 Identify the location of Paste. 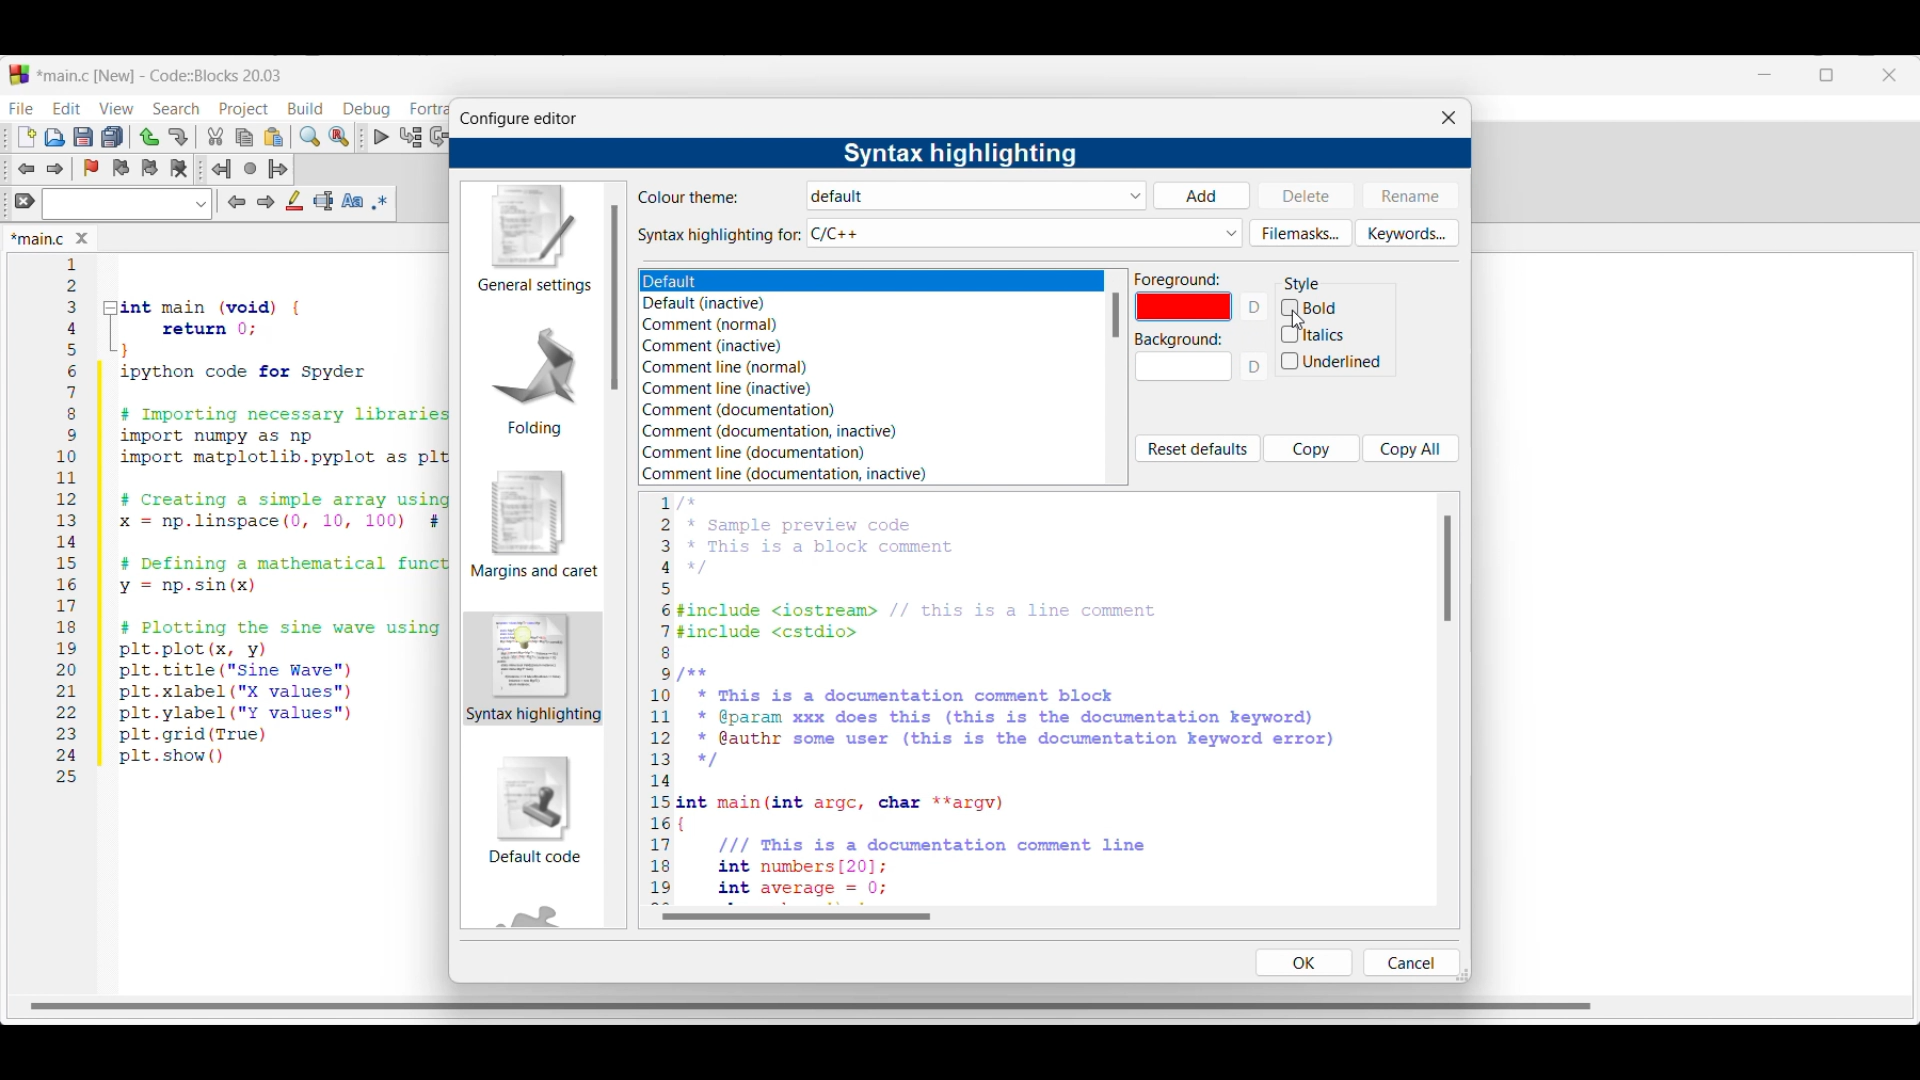
(274, 137).